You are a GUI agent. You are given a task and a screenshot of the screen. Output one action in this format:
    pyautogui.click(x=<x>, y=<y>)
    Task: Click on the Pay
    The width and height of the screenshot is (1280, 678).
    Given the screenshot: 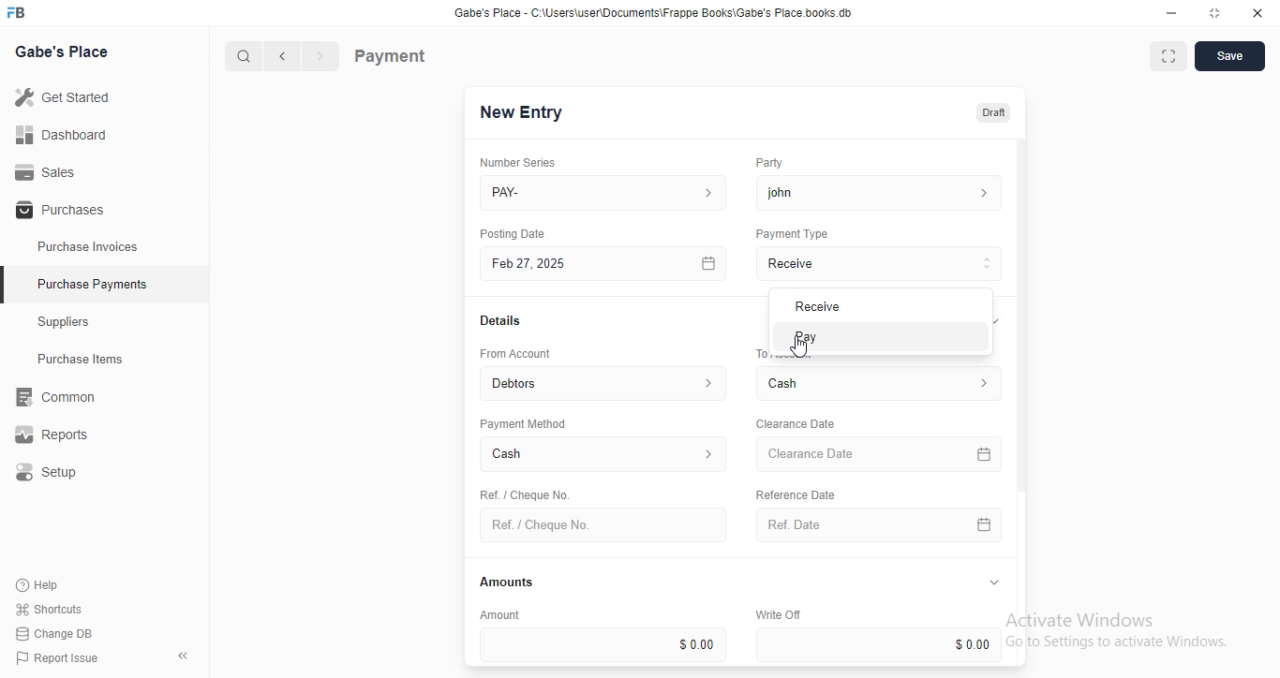 What is the action you would take?
    pyautogui.click(x=878, y=335)
    